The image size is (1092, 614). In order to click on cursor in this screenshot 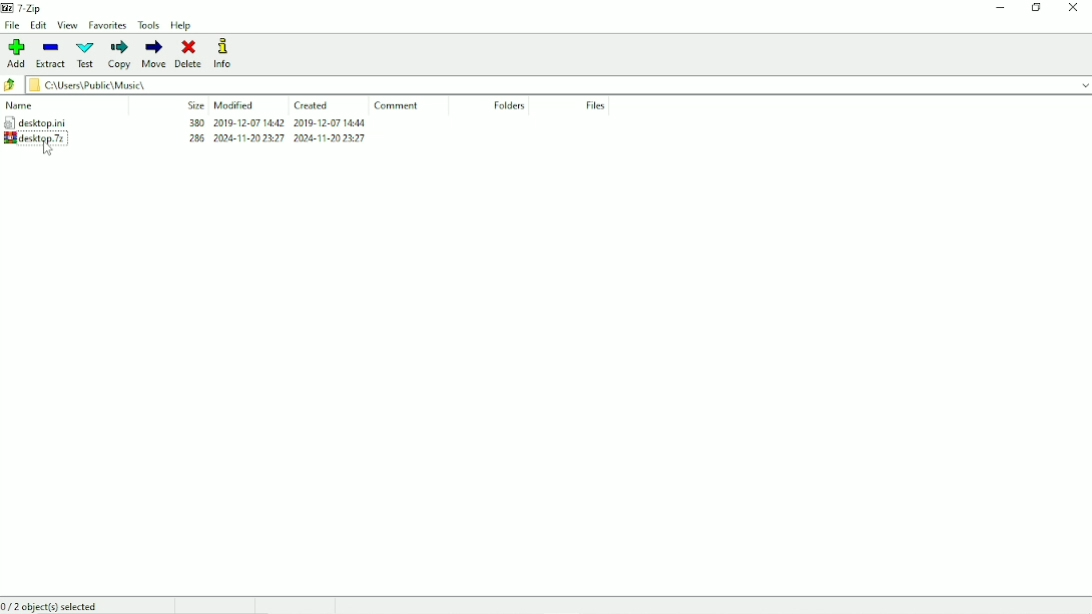, I will do `click(47, 148)`.